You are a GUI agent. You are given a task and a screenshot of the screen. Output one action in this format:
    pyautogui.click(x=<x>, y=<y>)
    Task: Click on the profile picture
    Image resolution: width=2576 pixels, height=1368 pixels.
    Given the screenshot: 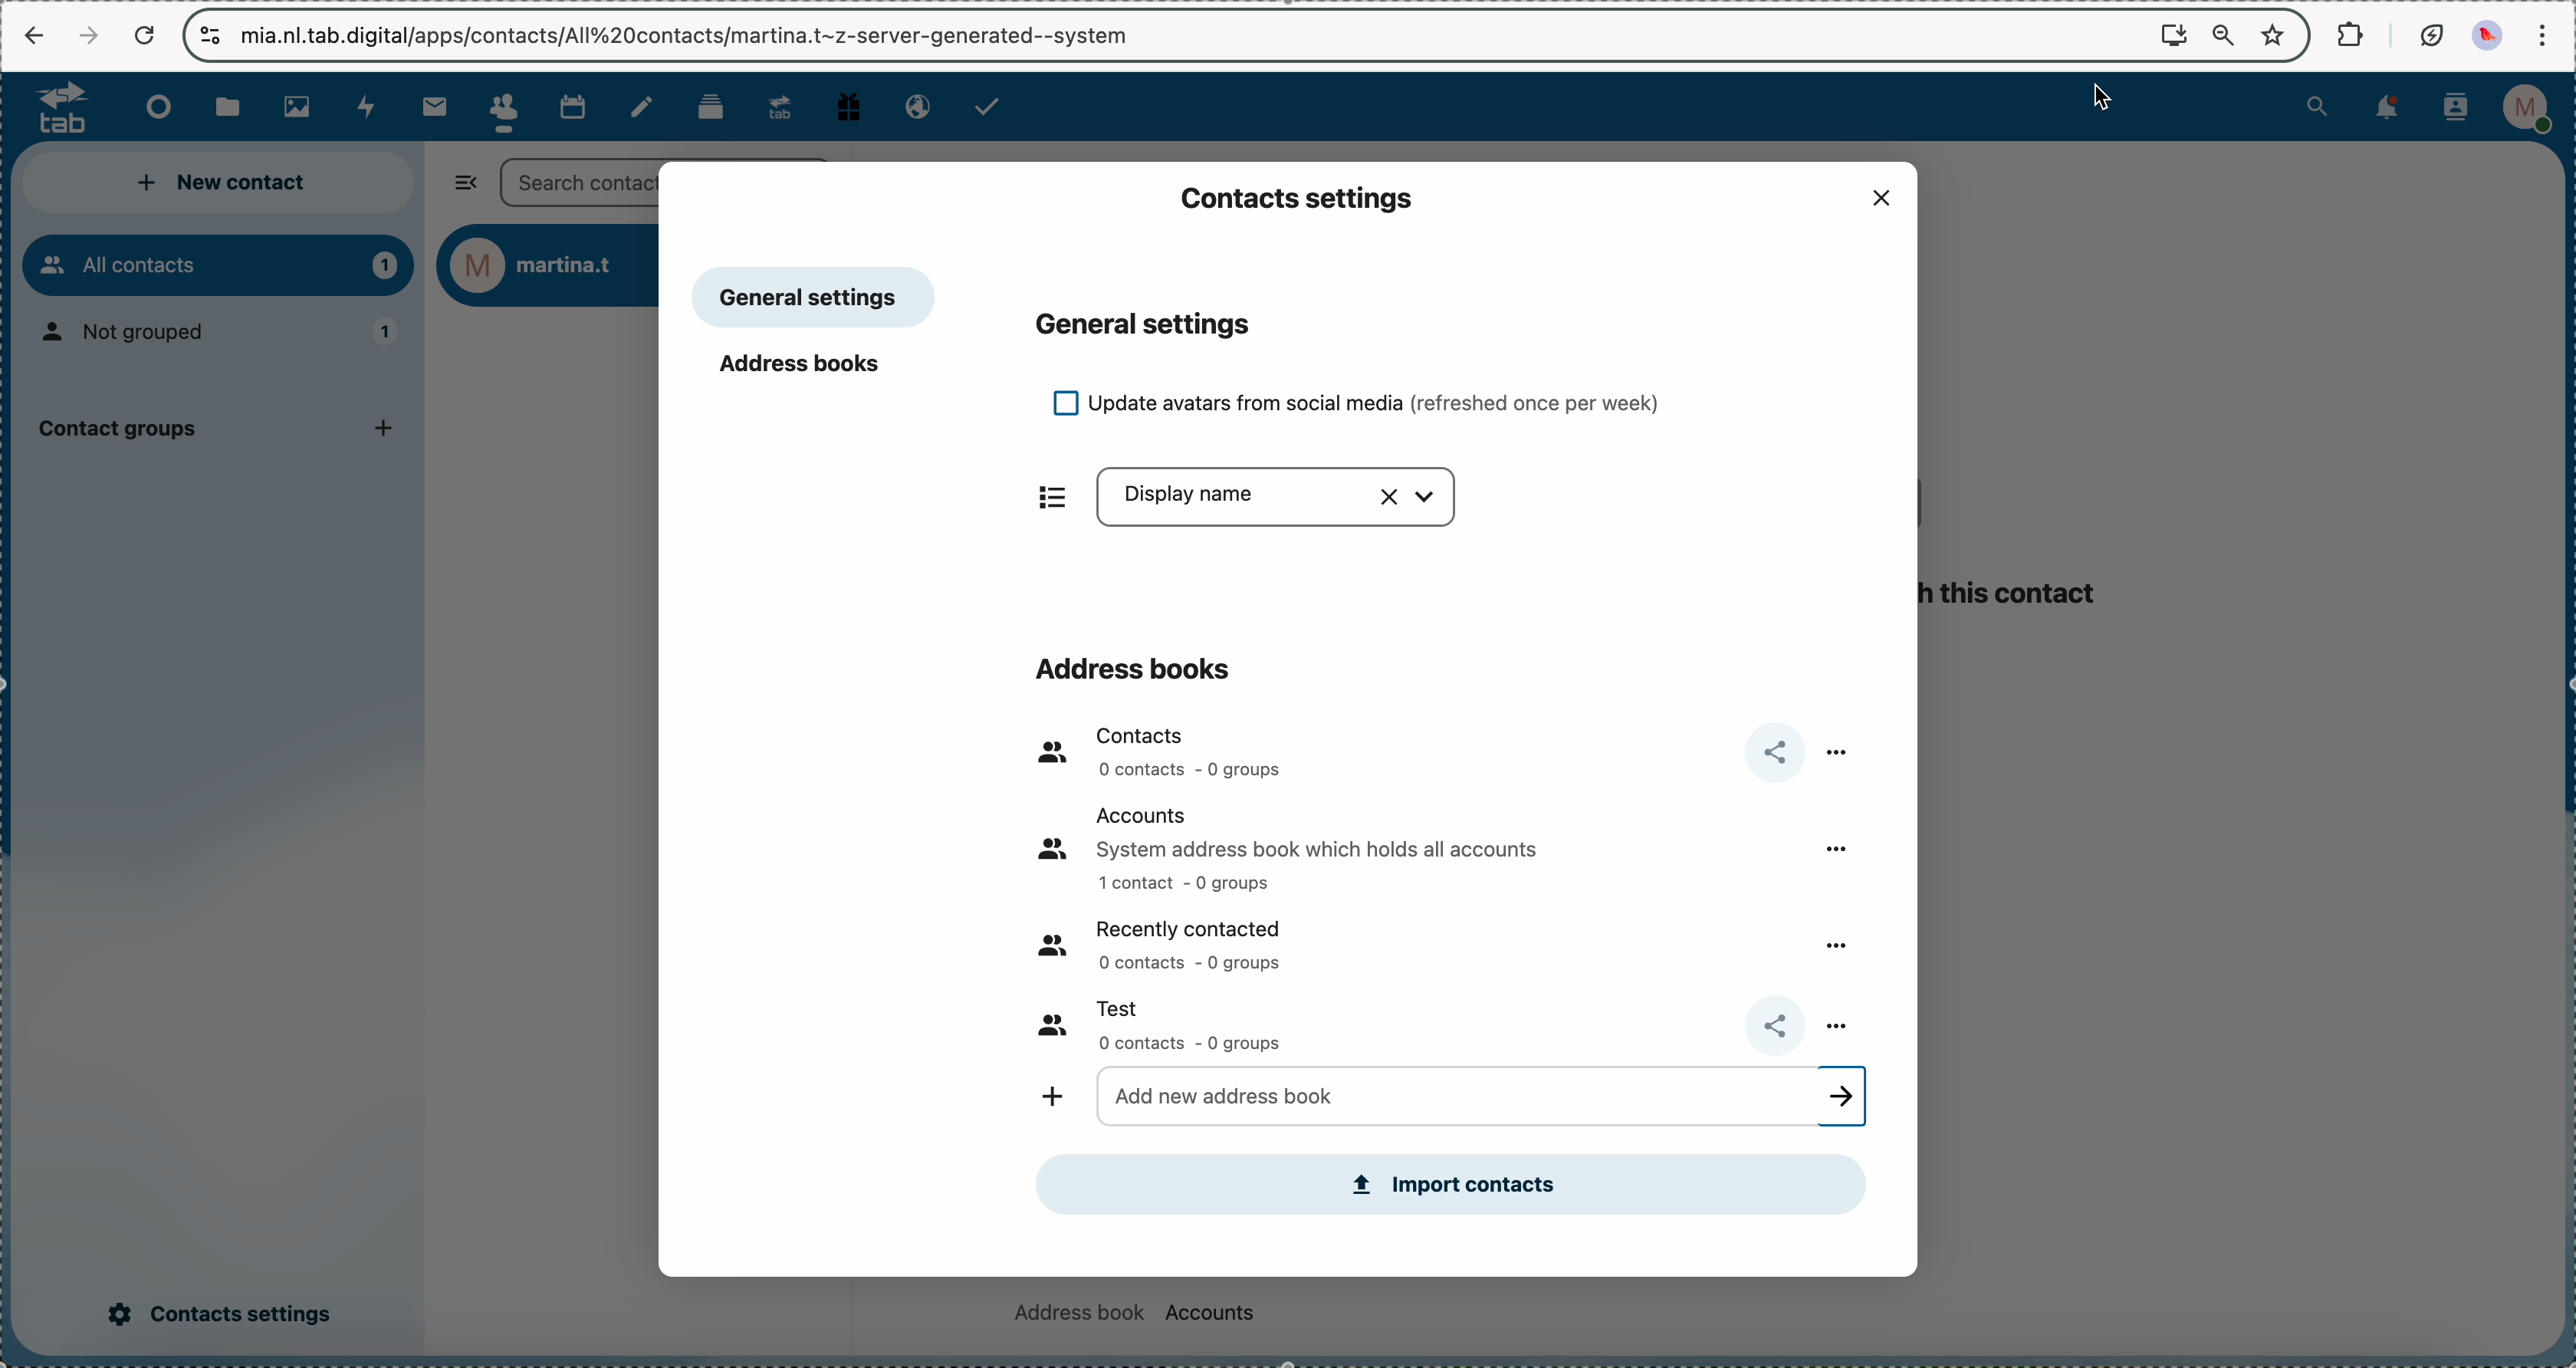 What is the action you would take?
    pyautogui.click(x=2487, y=34)
    